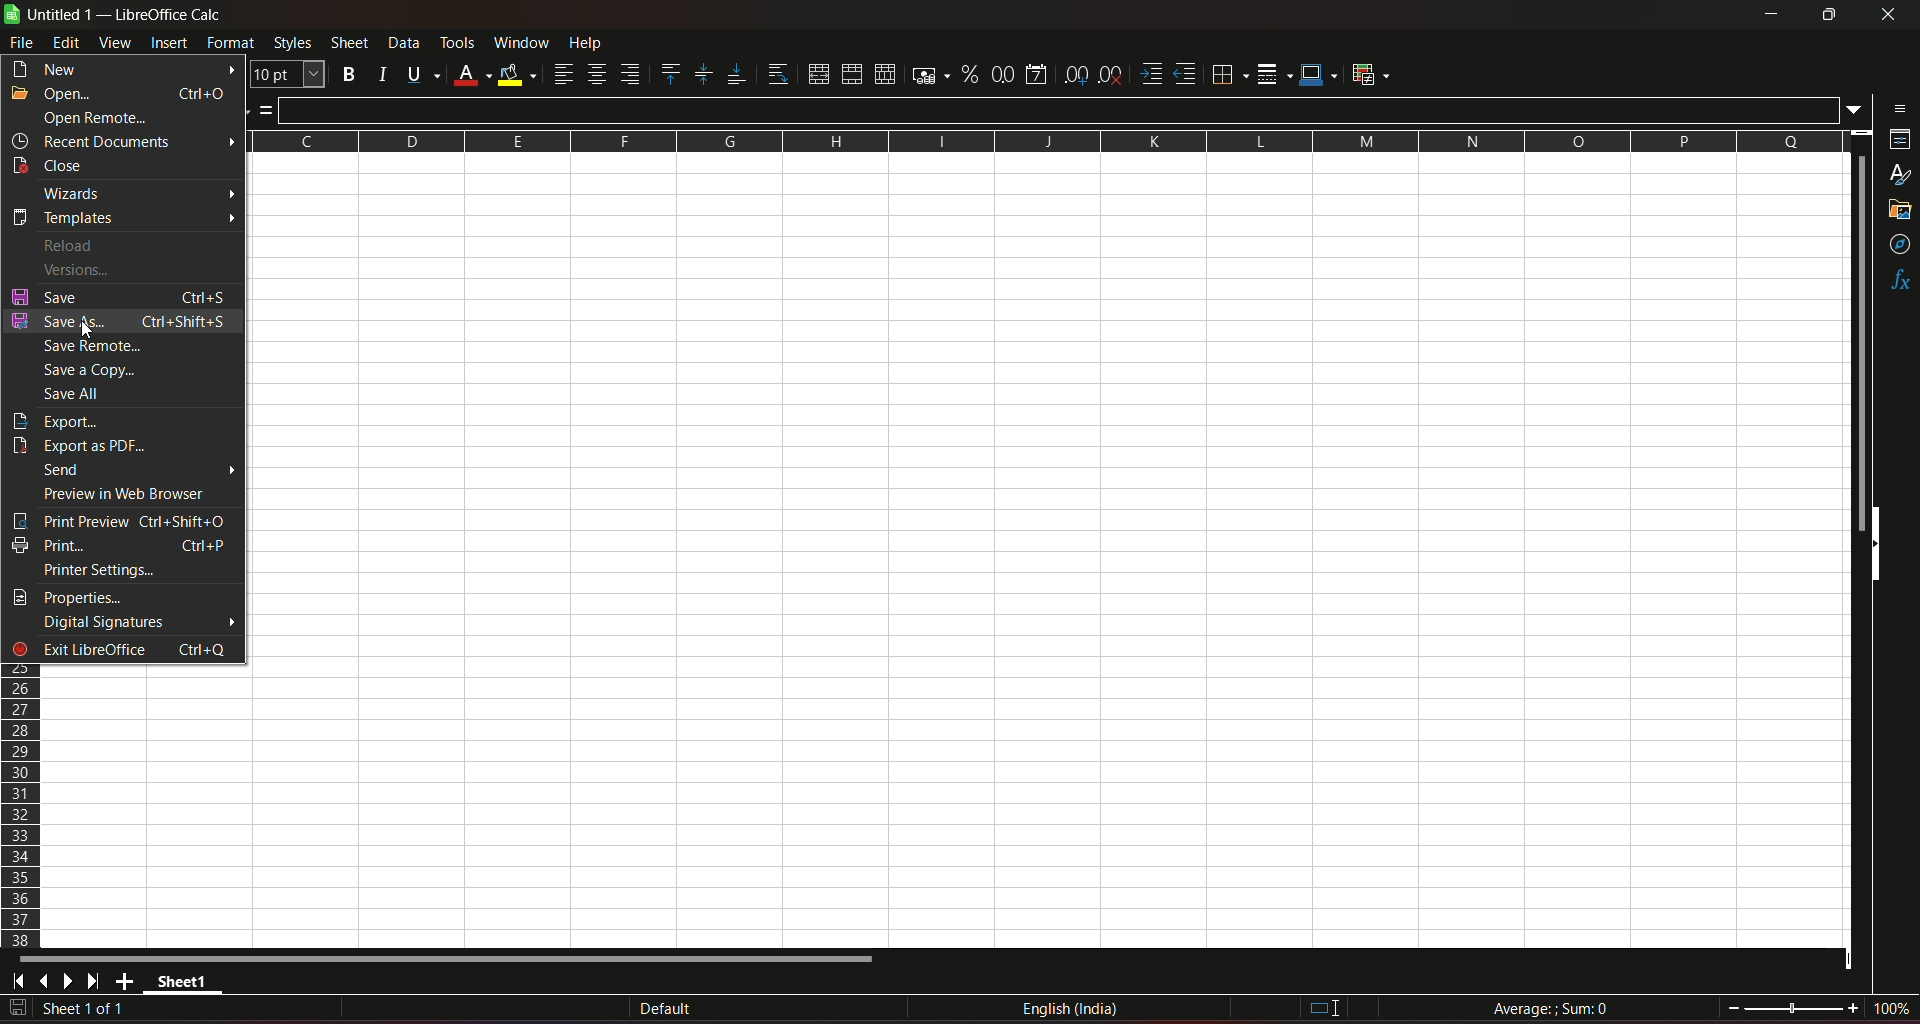 The width and height of the screenshot is (1920, 1024). I want to click on export, so click(55, 422).